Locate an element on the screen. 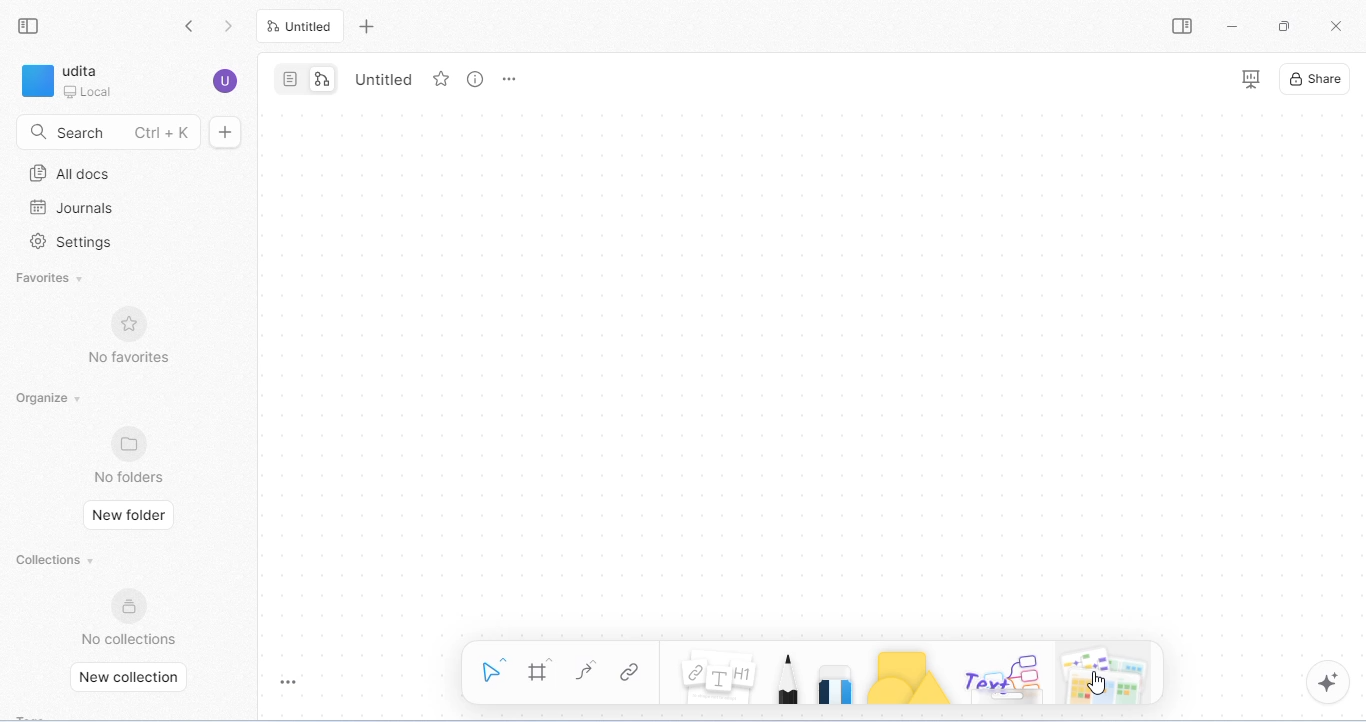 The image size is (1366, 722). workspace is located at coordinates (69, 81).